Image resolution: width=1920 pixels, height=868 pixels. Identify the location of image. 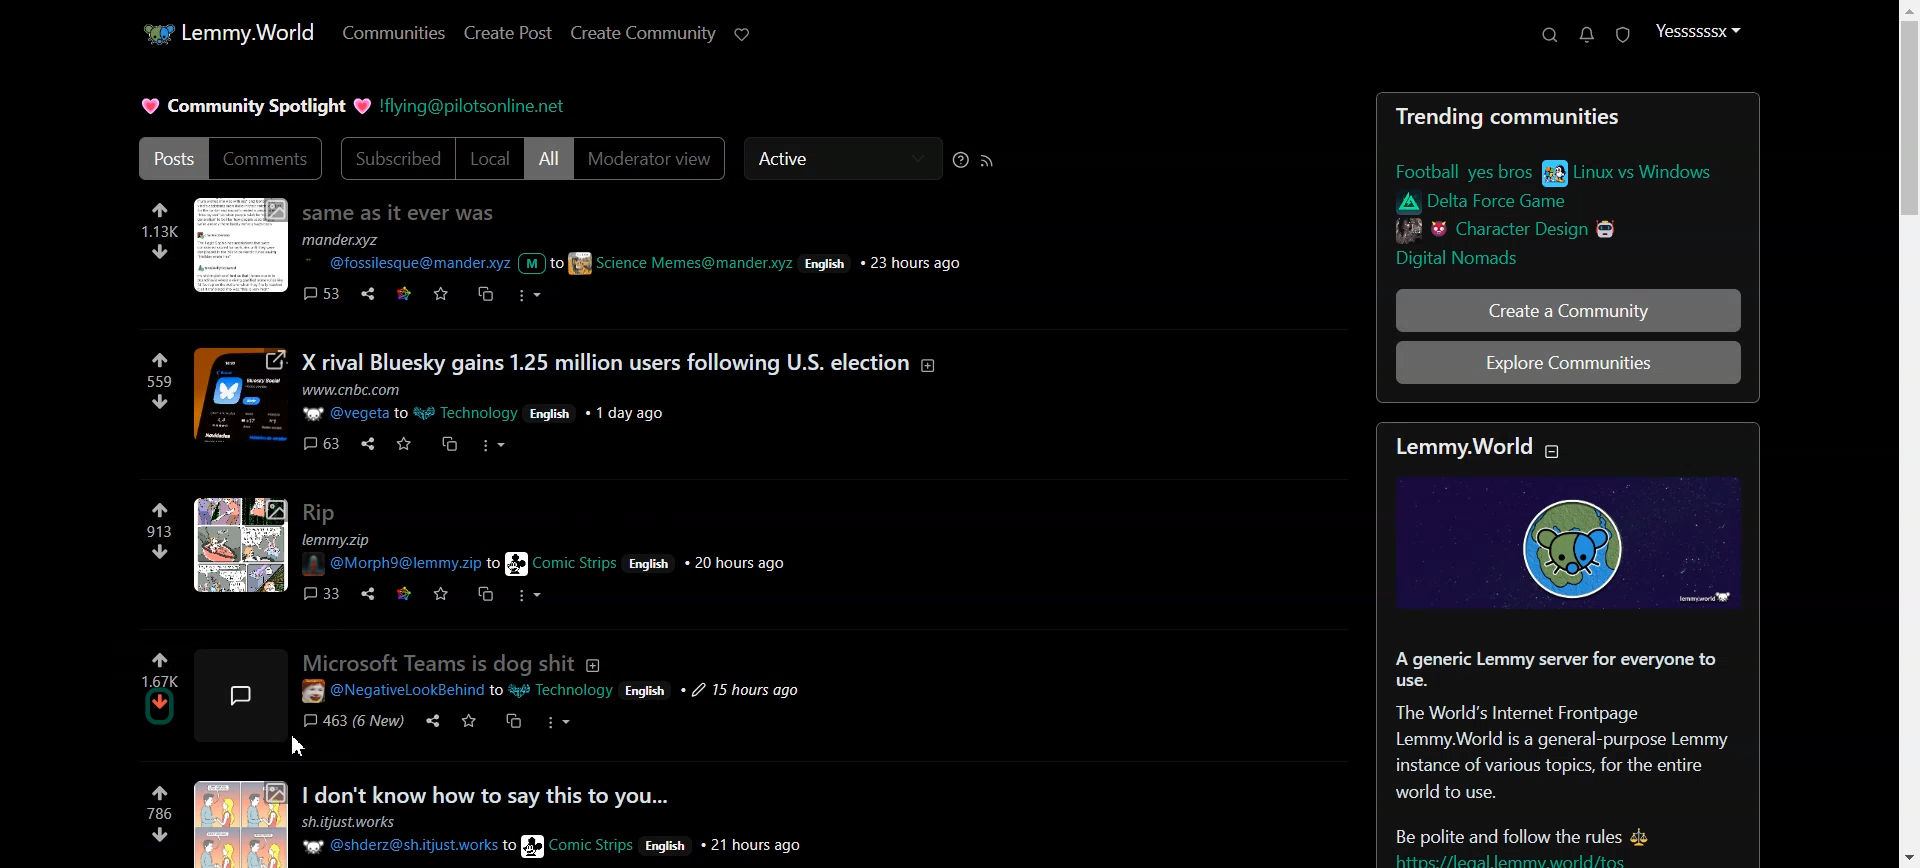
(240, 823).